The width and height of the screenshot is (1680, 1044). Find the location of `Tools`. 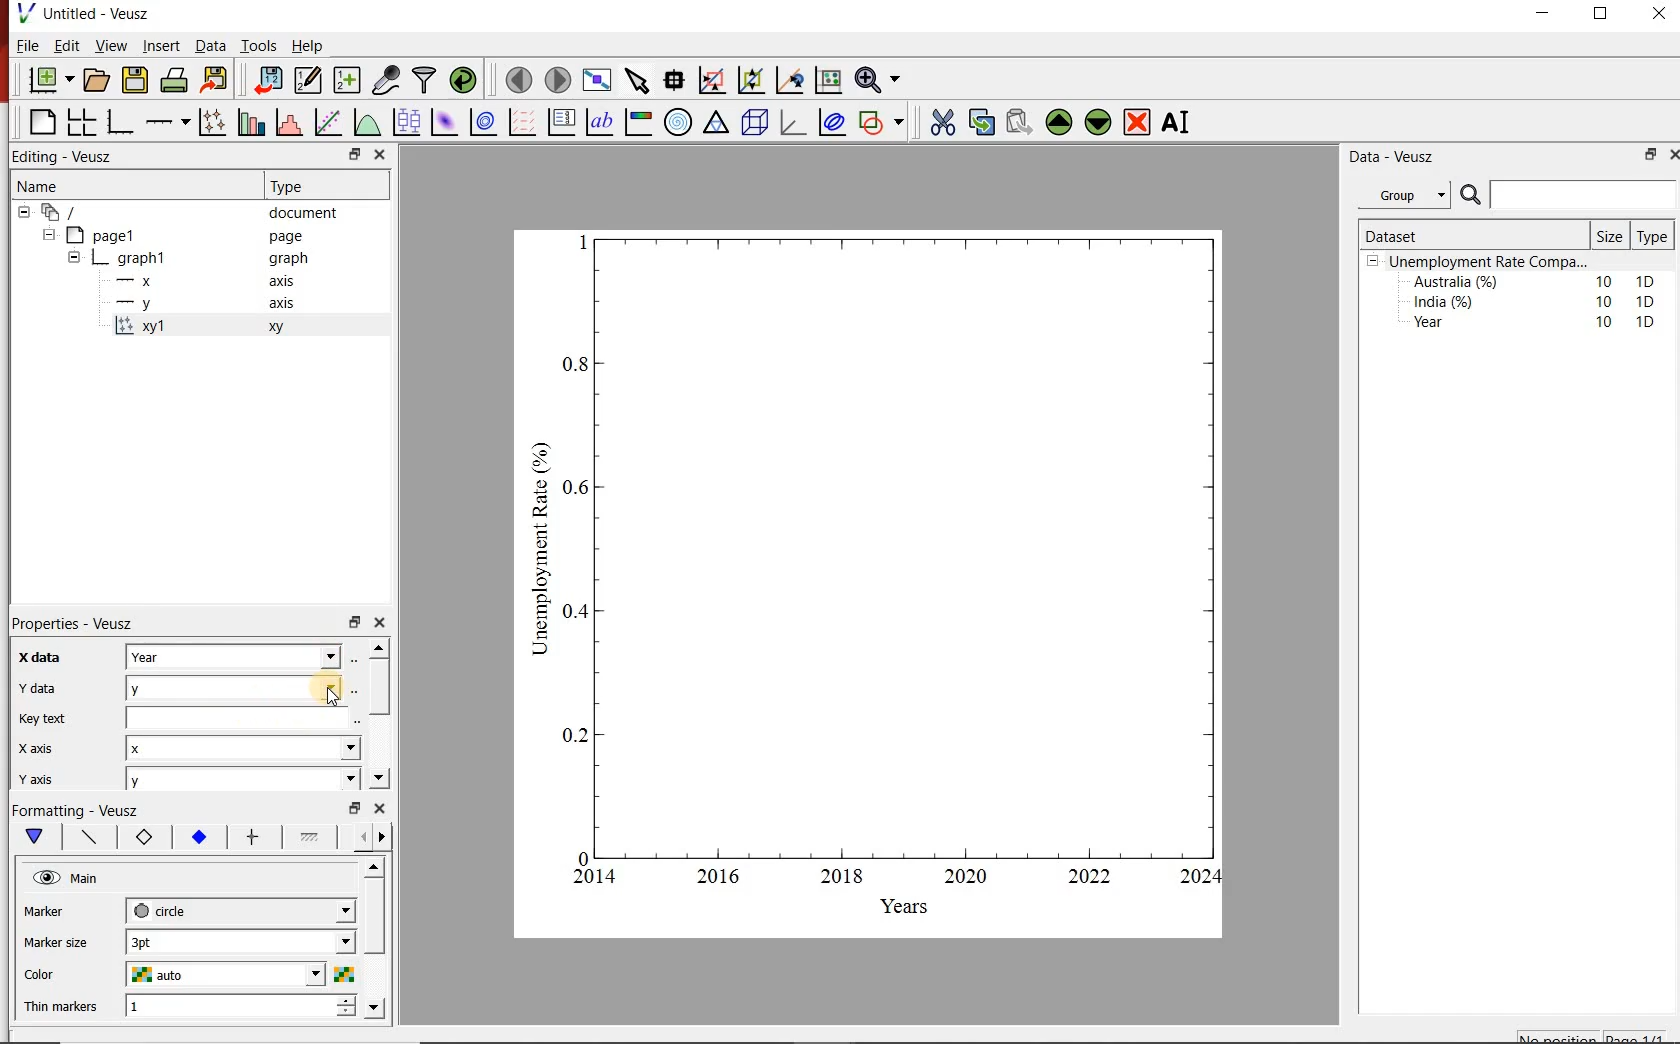

Tools is located at coordinates (260, 45).